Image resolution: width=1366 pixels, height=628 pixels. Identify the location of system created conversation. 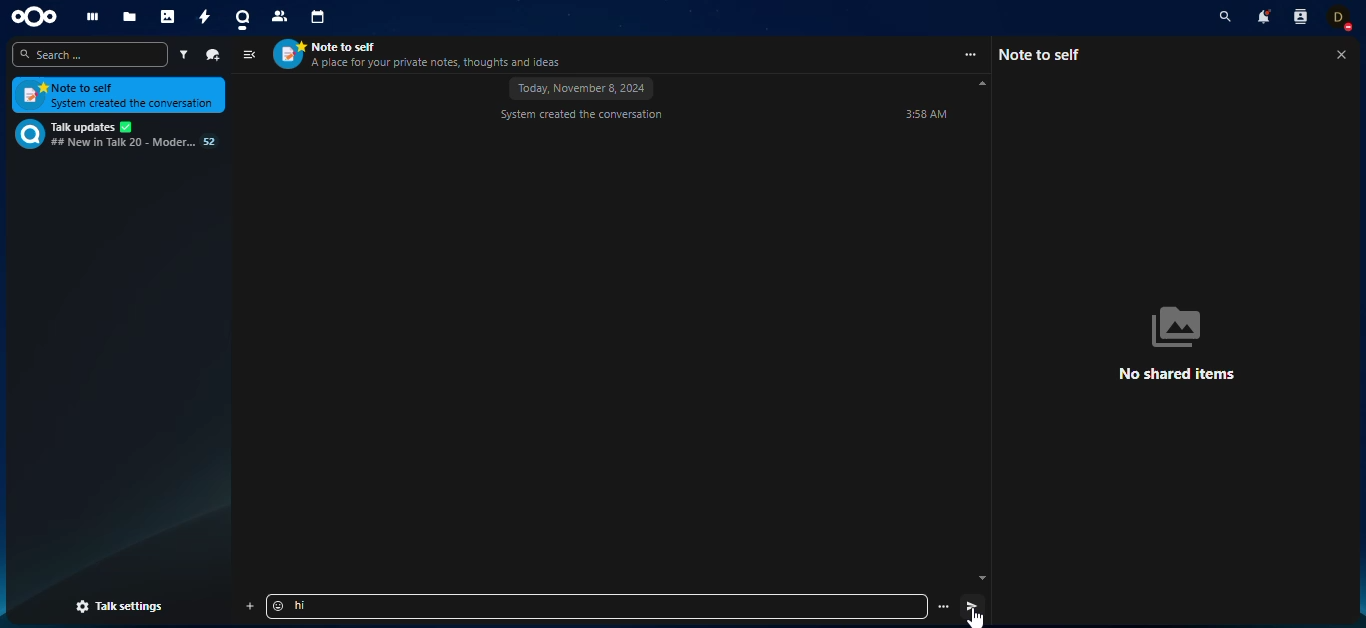
(582, 116).